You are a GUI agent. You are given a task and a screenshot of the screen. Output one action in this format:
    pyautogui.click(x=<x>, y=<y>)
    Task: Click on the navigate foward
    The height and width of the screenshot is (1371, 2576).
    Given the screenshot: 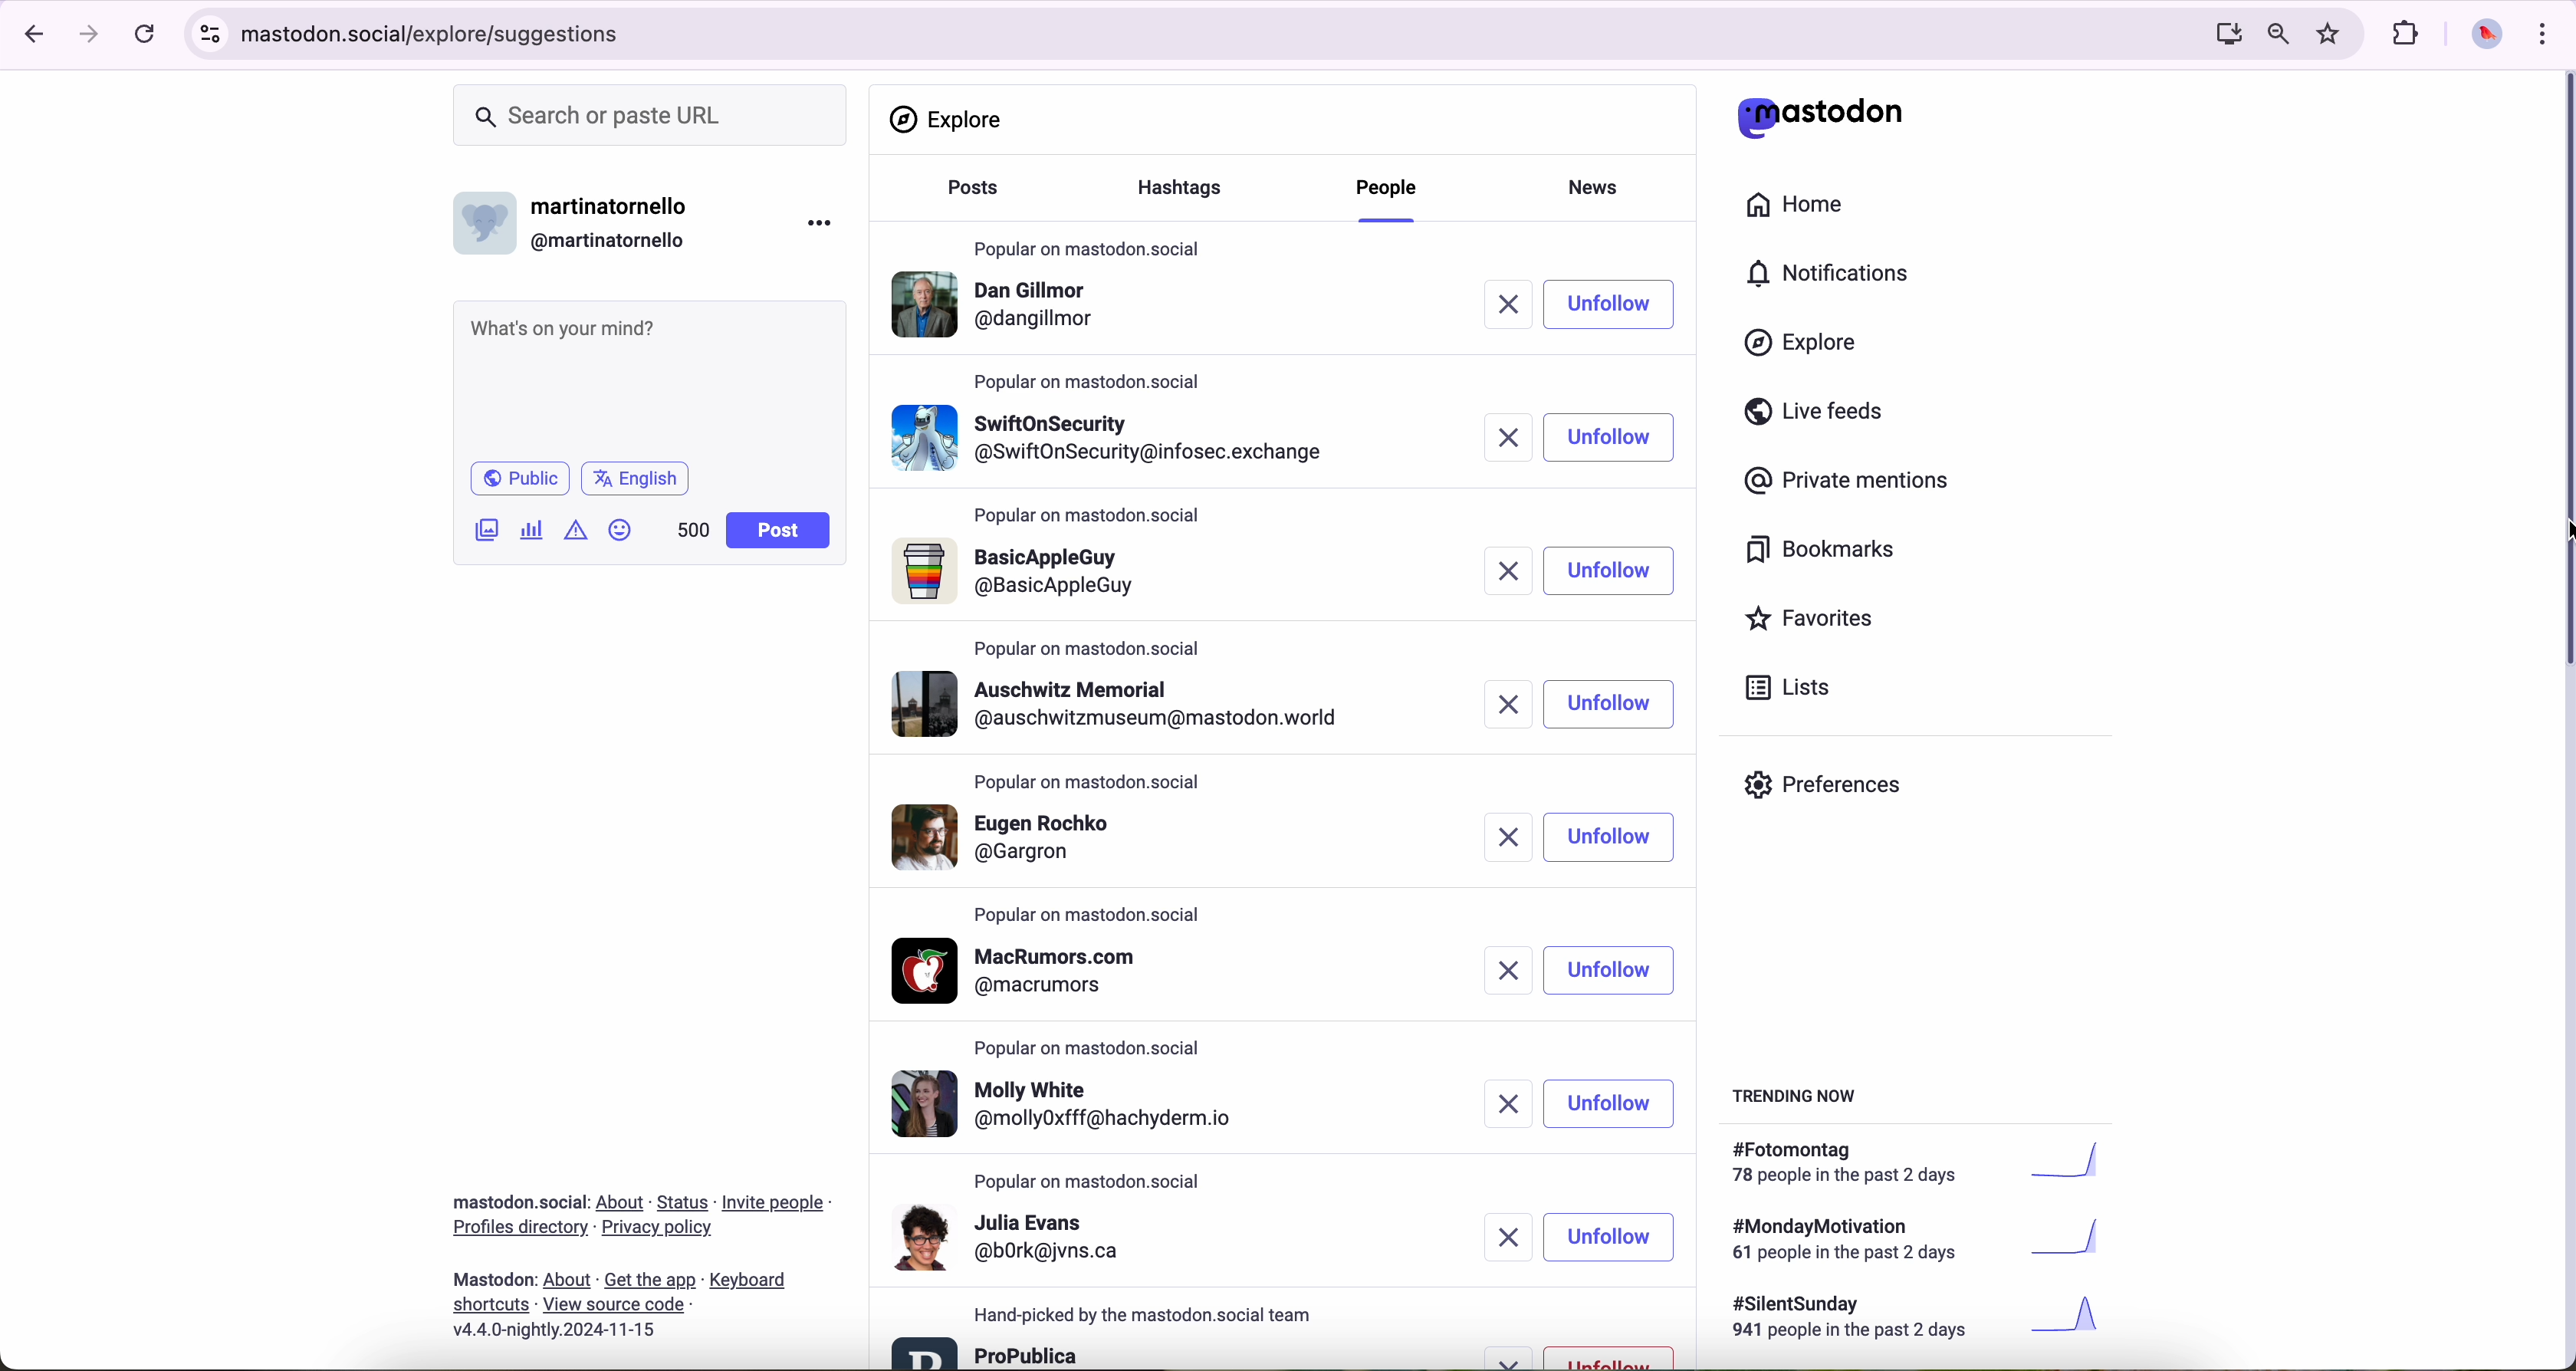 What is the action you would take?
    pyautogui.click(x=90, y=35)
    